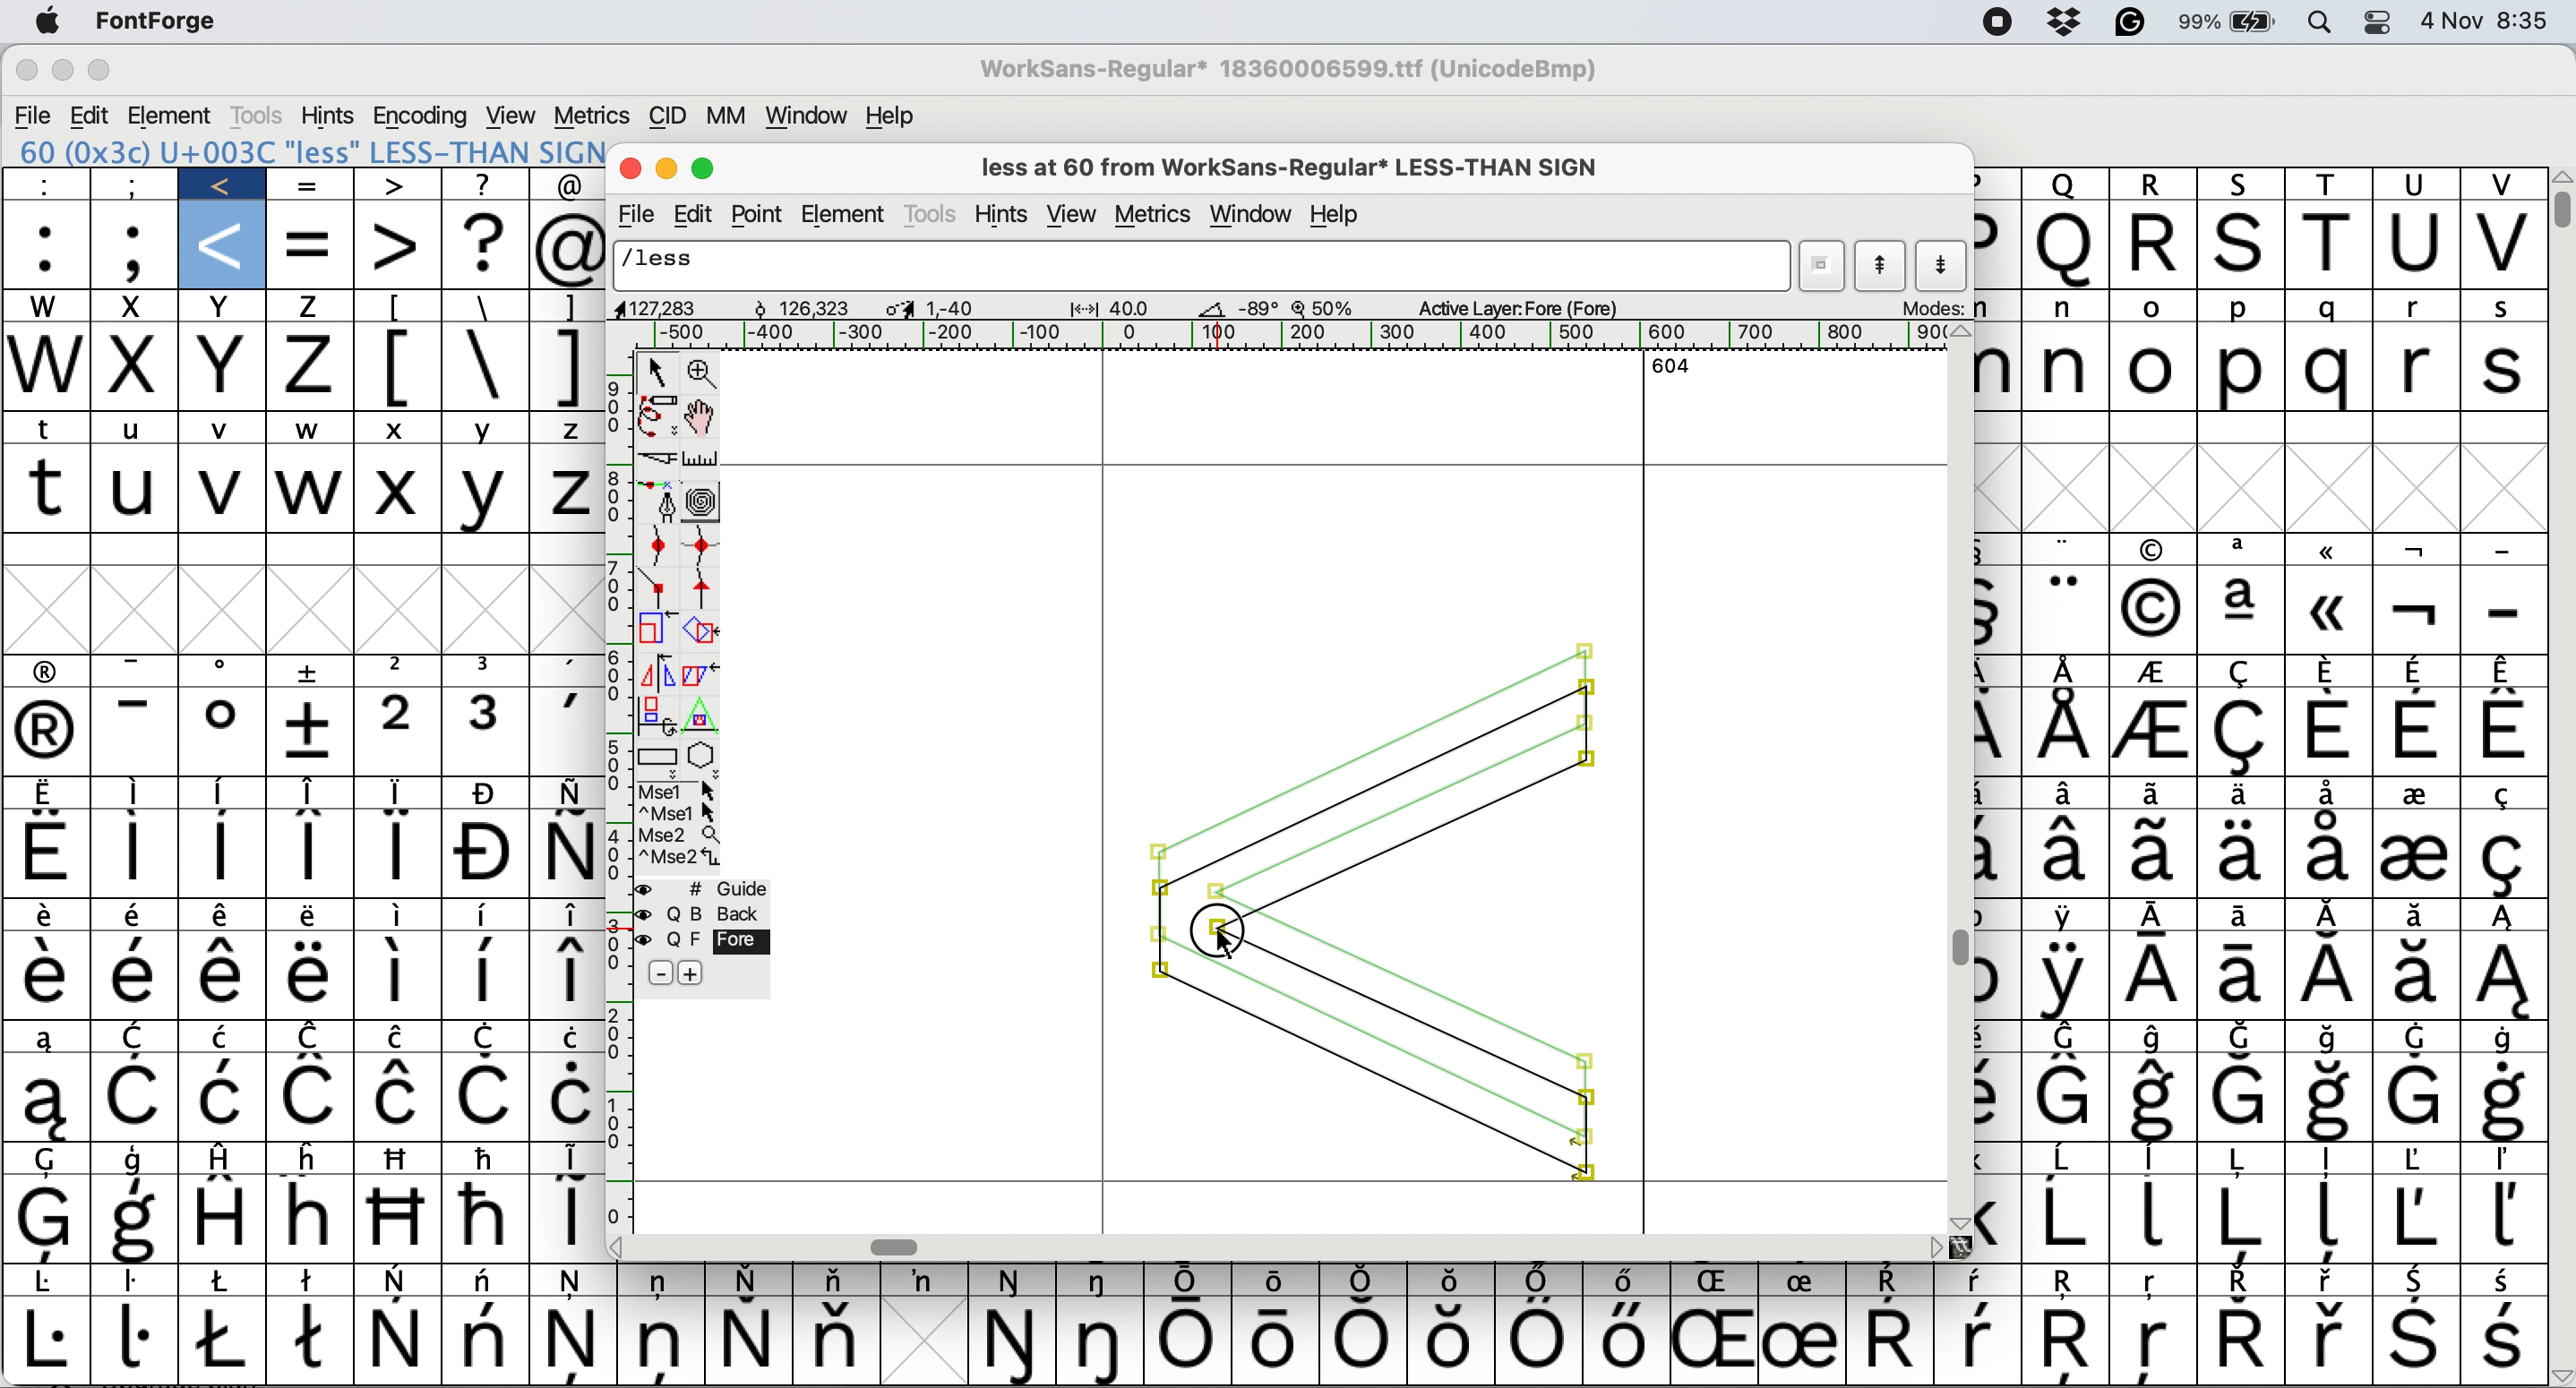 The width and height of the screenshot is (2576, 1388). What do you see at coordinates (142, 1284) in the screenshot?
I see `Symbol` at bounding box center [142, 1284].